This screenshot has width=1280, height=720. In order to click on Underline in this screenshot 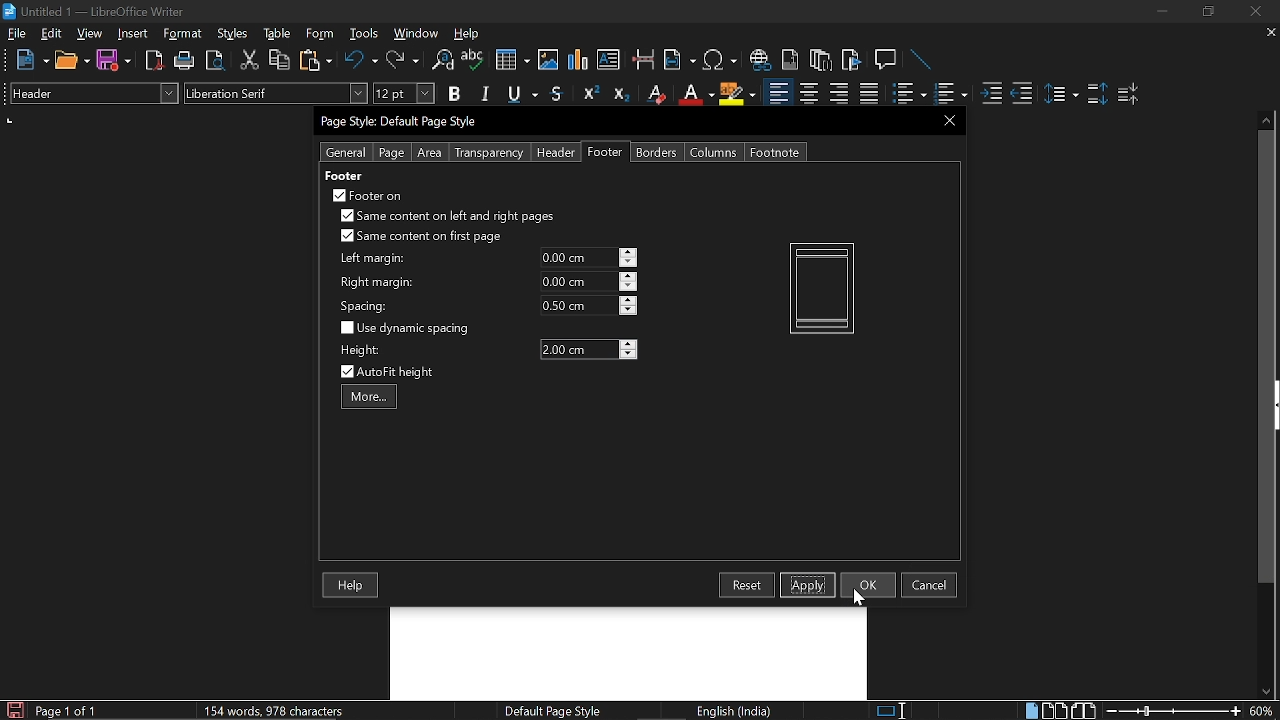, I will do `click(695, 94)`.